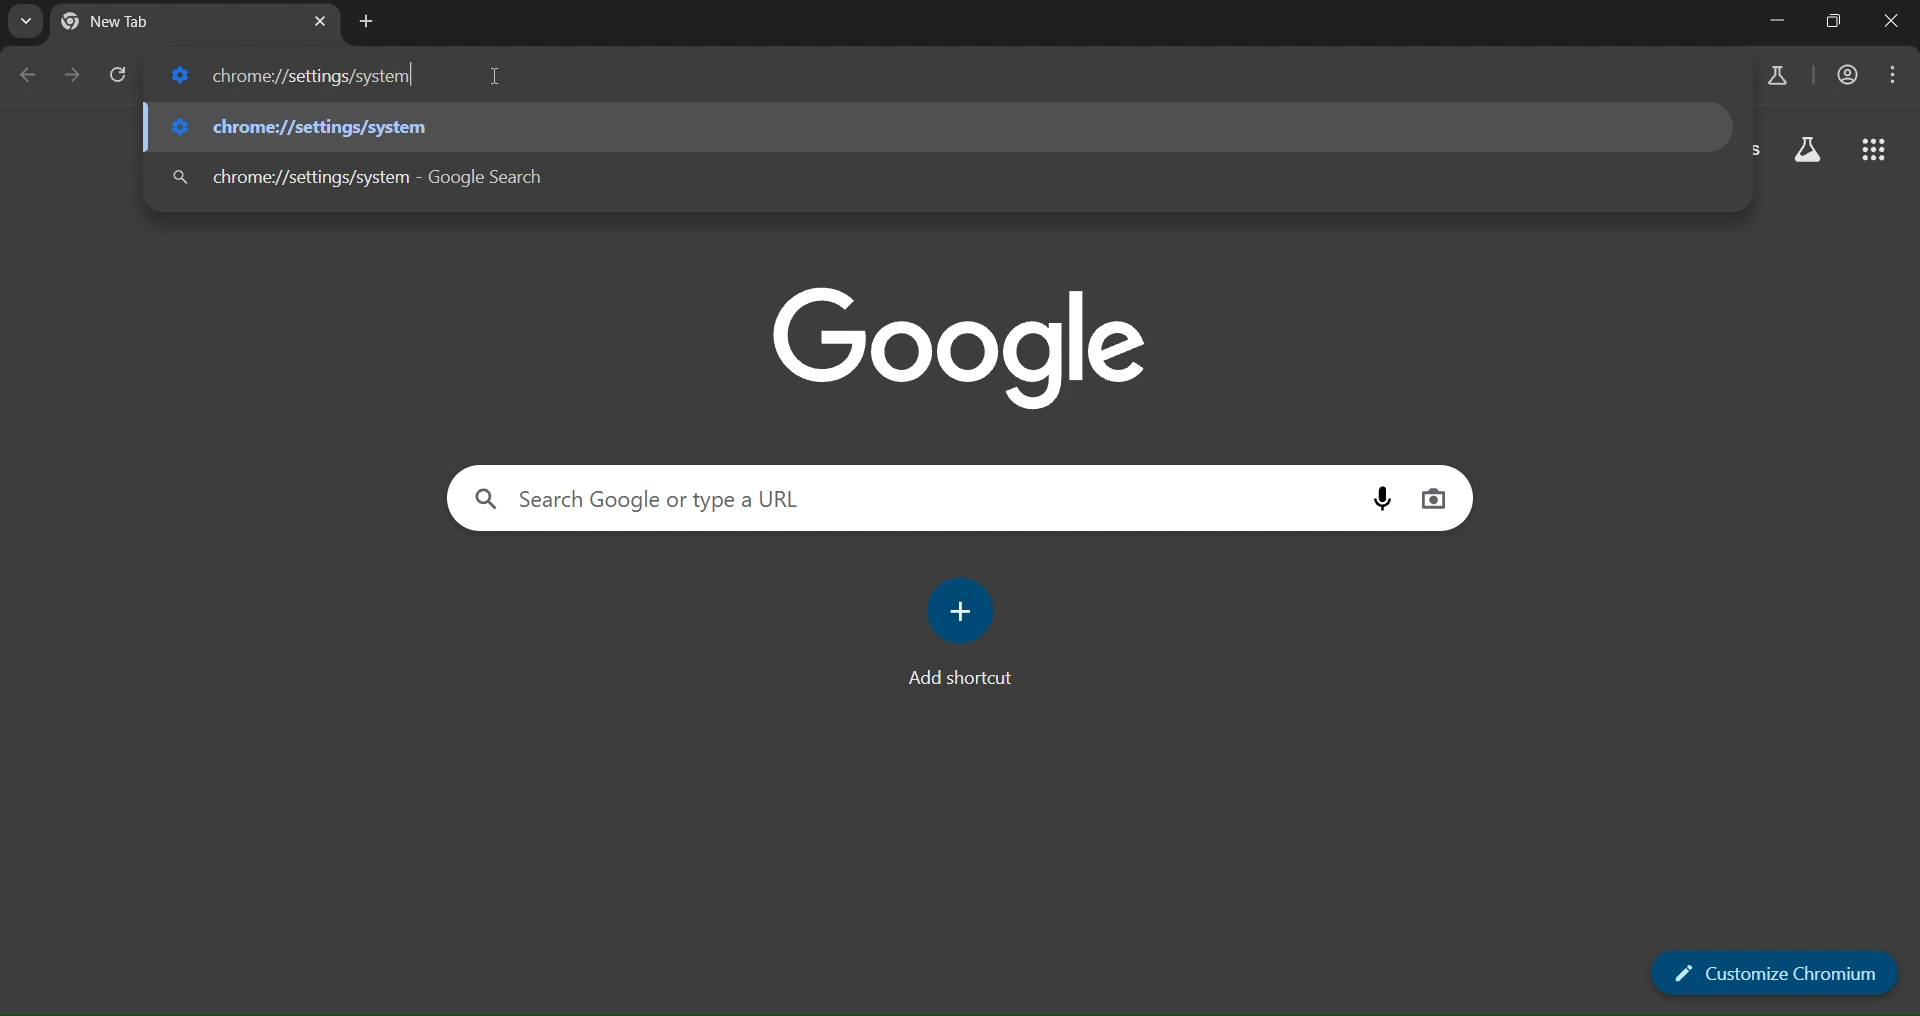 The width and height of the screenshot is (1920, 1016). I want to click on close tab, so click(322, 19).